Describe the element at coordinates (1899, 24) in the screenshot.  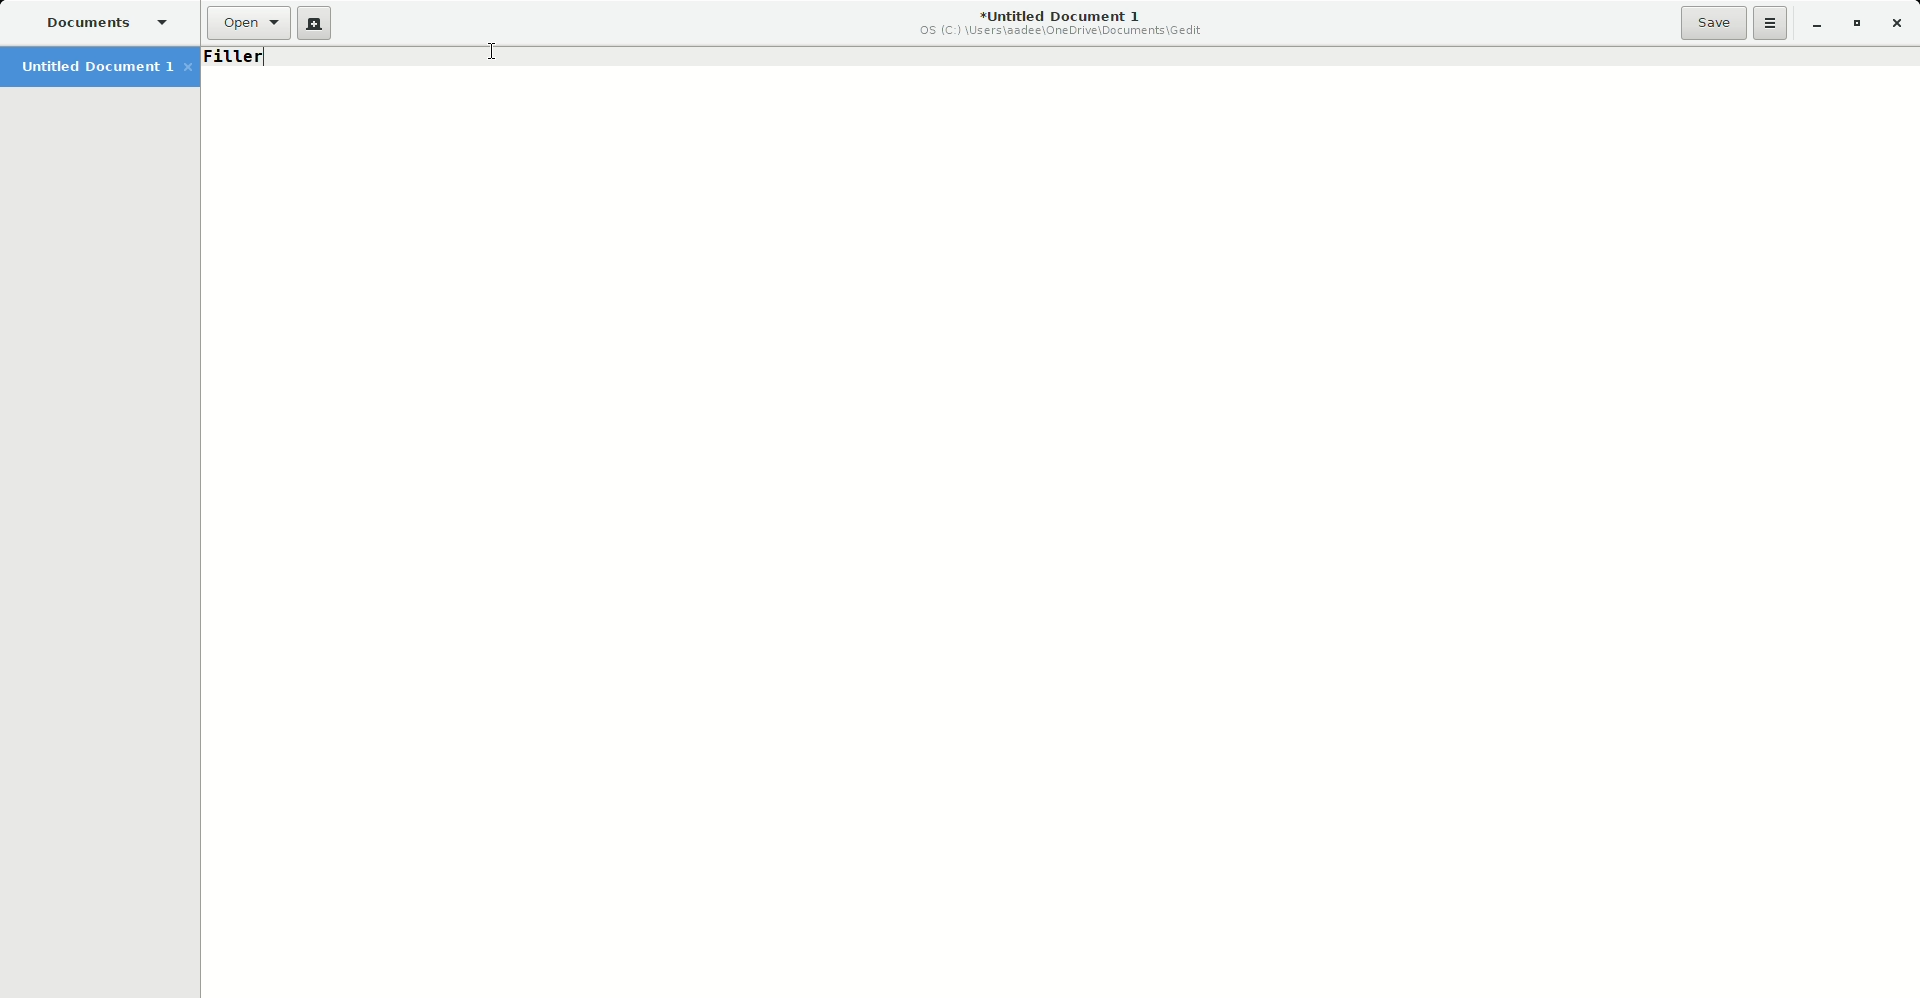
I see `Close` at that location.